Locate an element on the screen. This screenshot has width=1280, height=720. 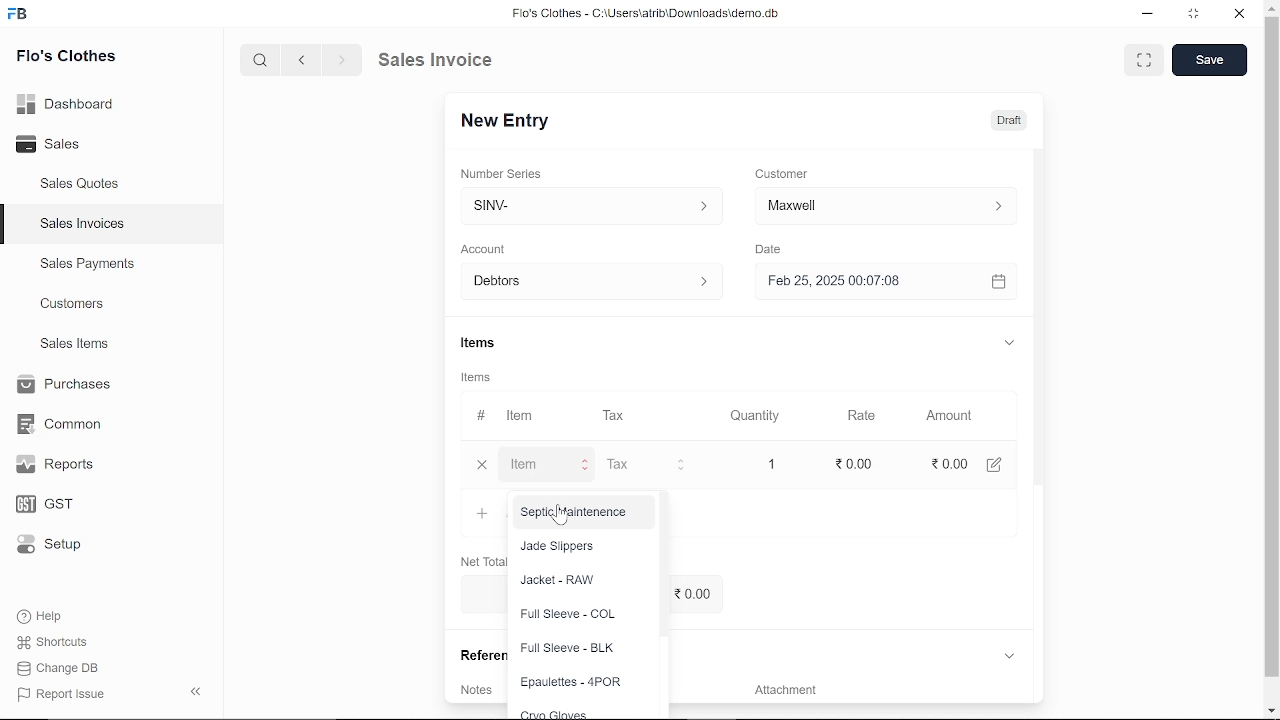
Draft is located at coordinates (1021, 118).